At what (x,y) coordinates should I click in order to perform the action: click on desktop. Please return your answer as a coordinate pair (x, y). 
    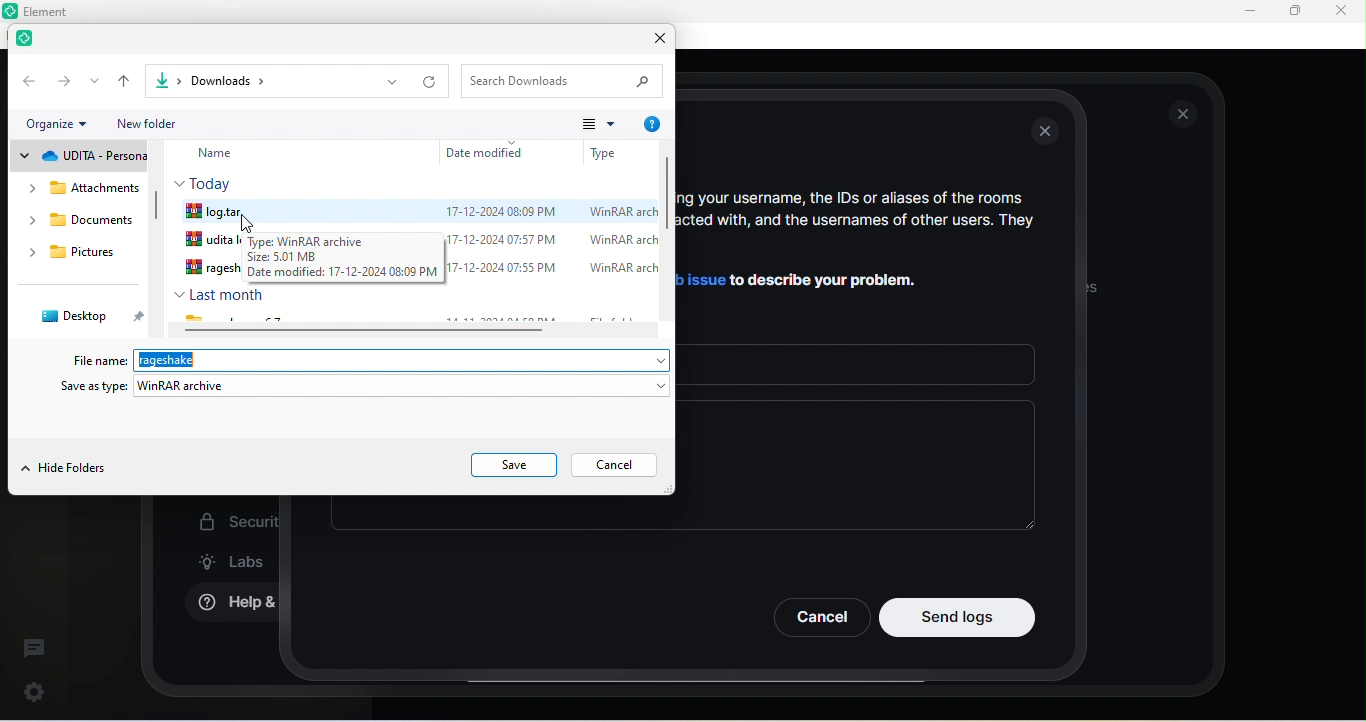
    Looking at the image, I should click on (86, 316).